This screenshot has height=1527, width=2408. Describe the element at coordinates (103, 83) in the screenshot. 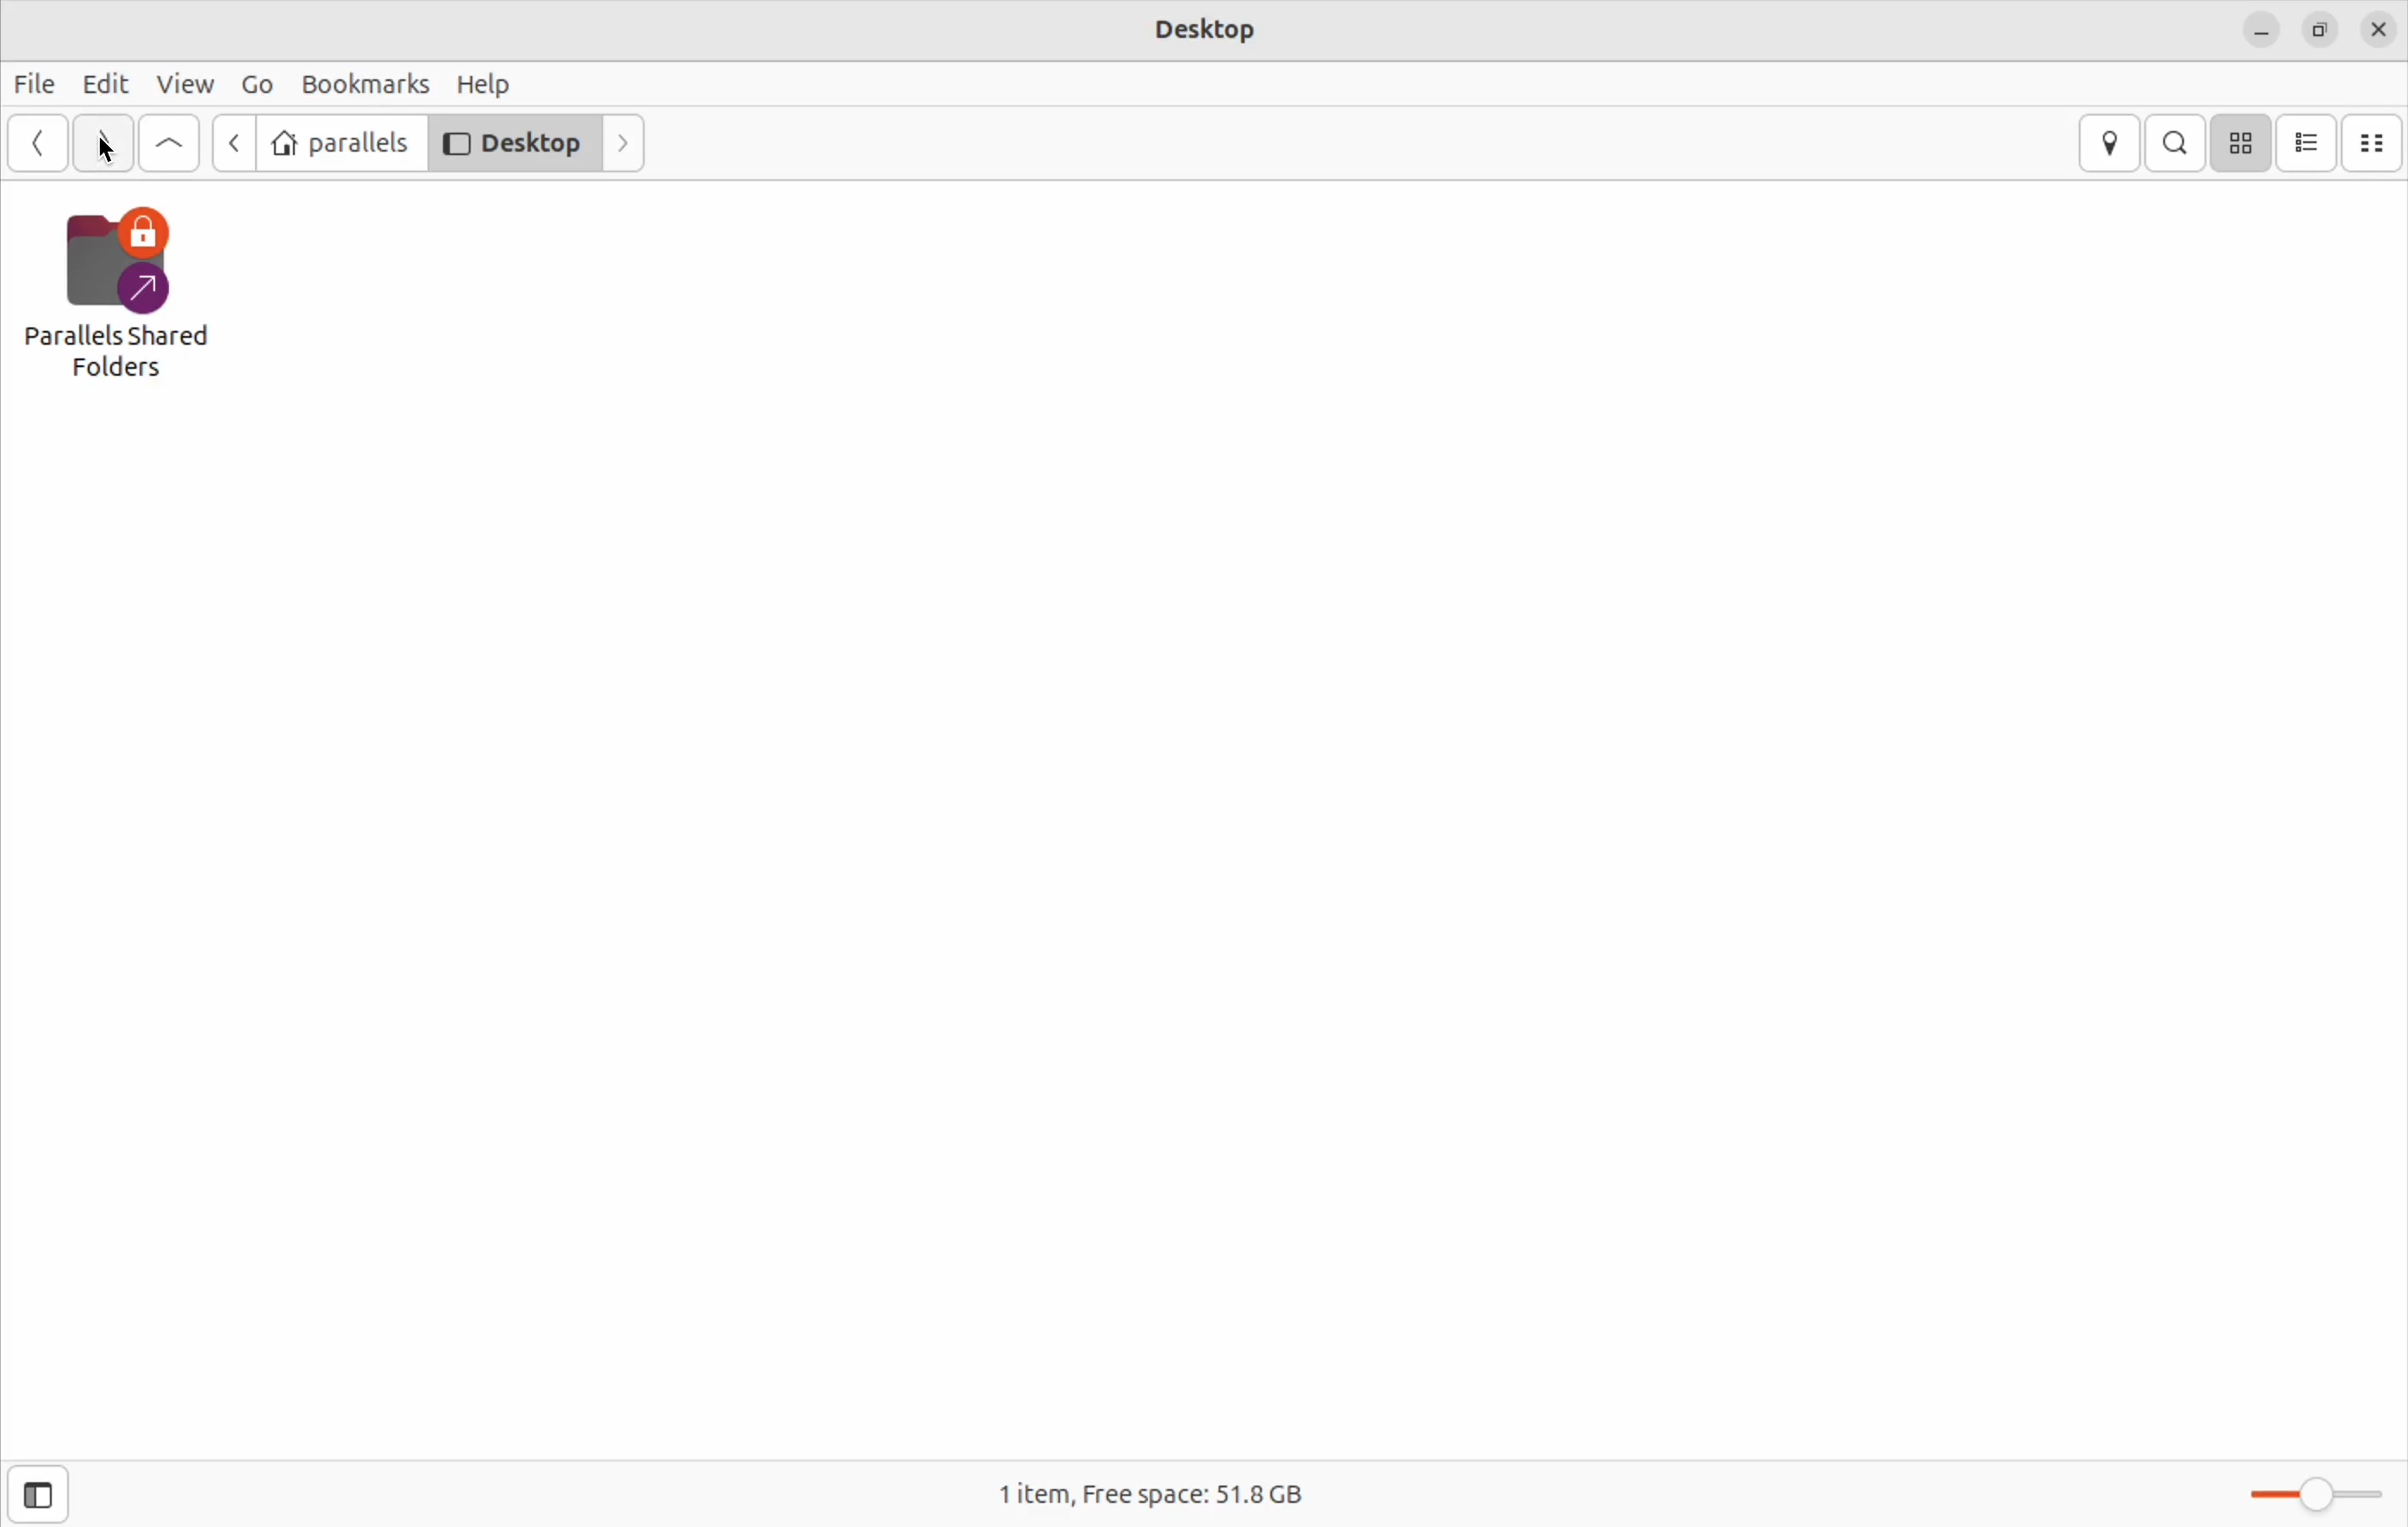

I see `edit` at that location.